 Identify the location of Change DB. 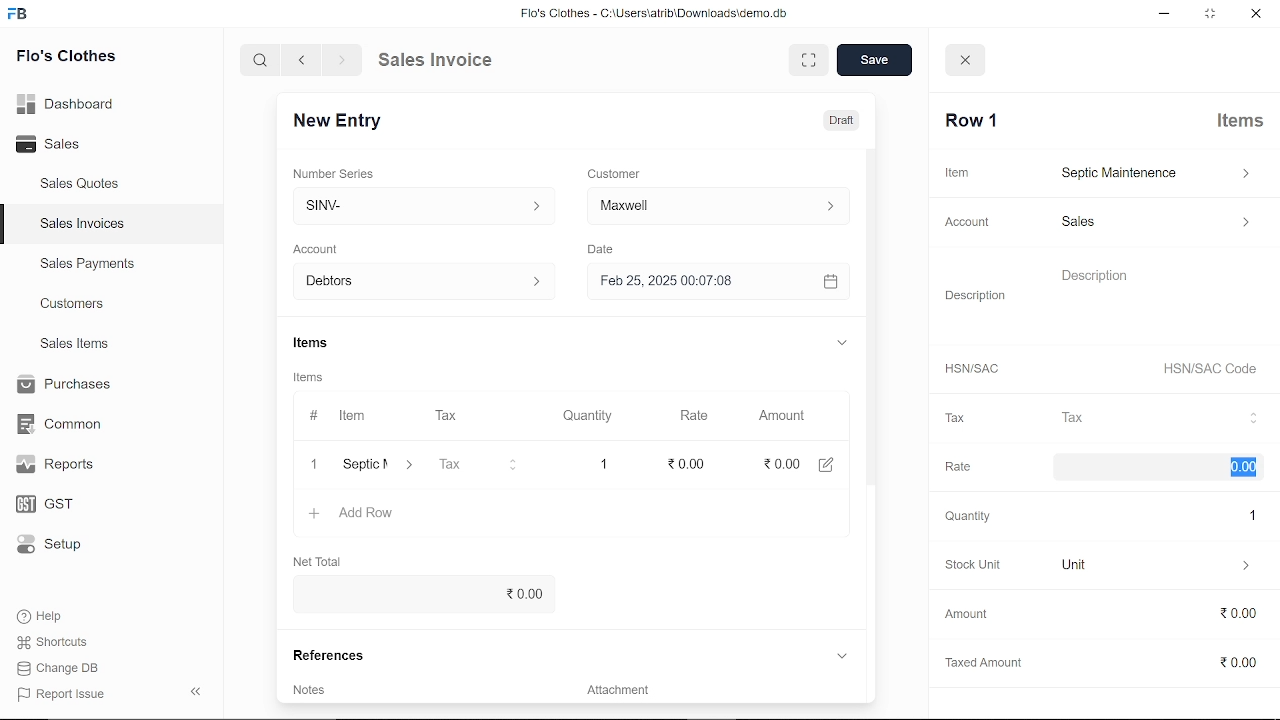
(60, 667).